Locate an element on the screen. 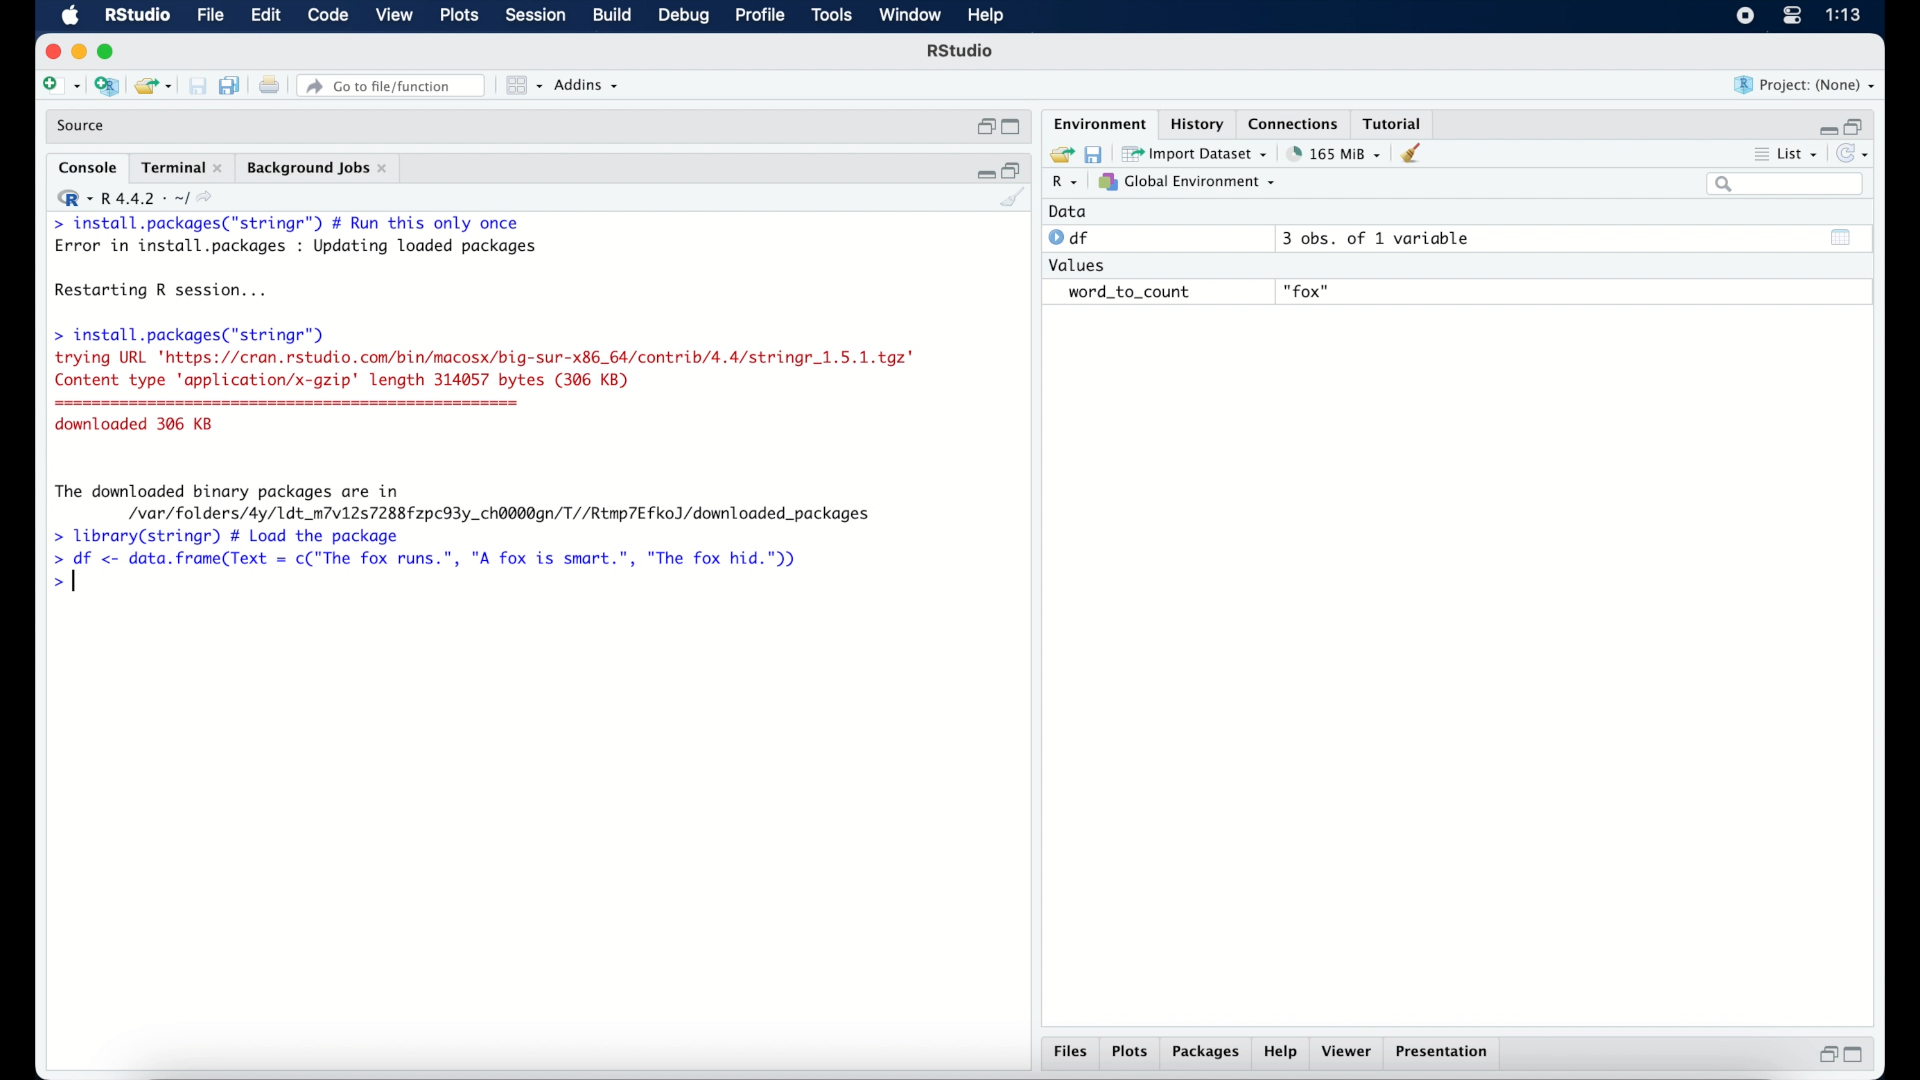  view in pane is located at coordinates (522, 86).